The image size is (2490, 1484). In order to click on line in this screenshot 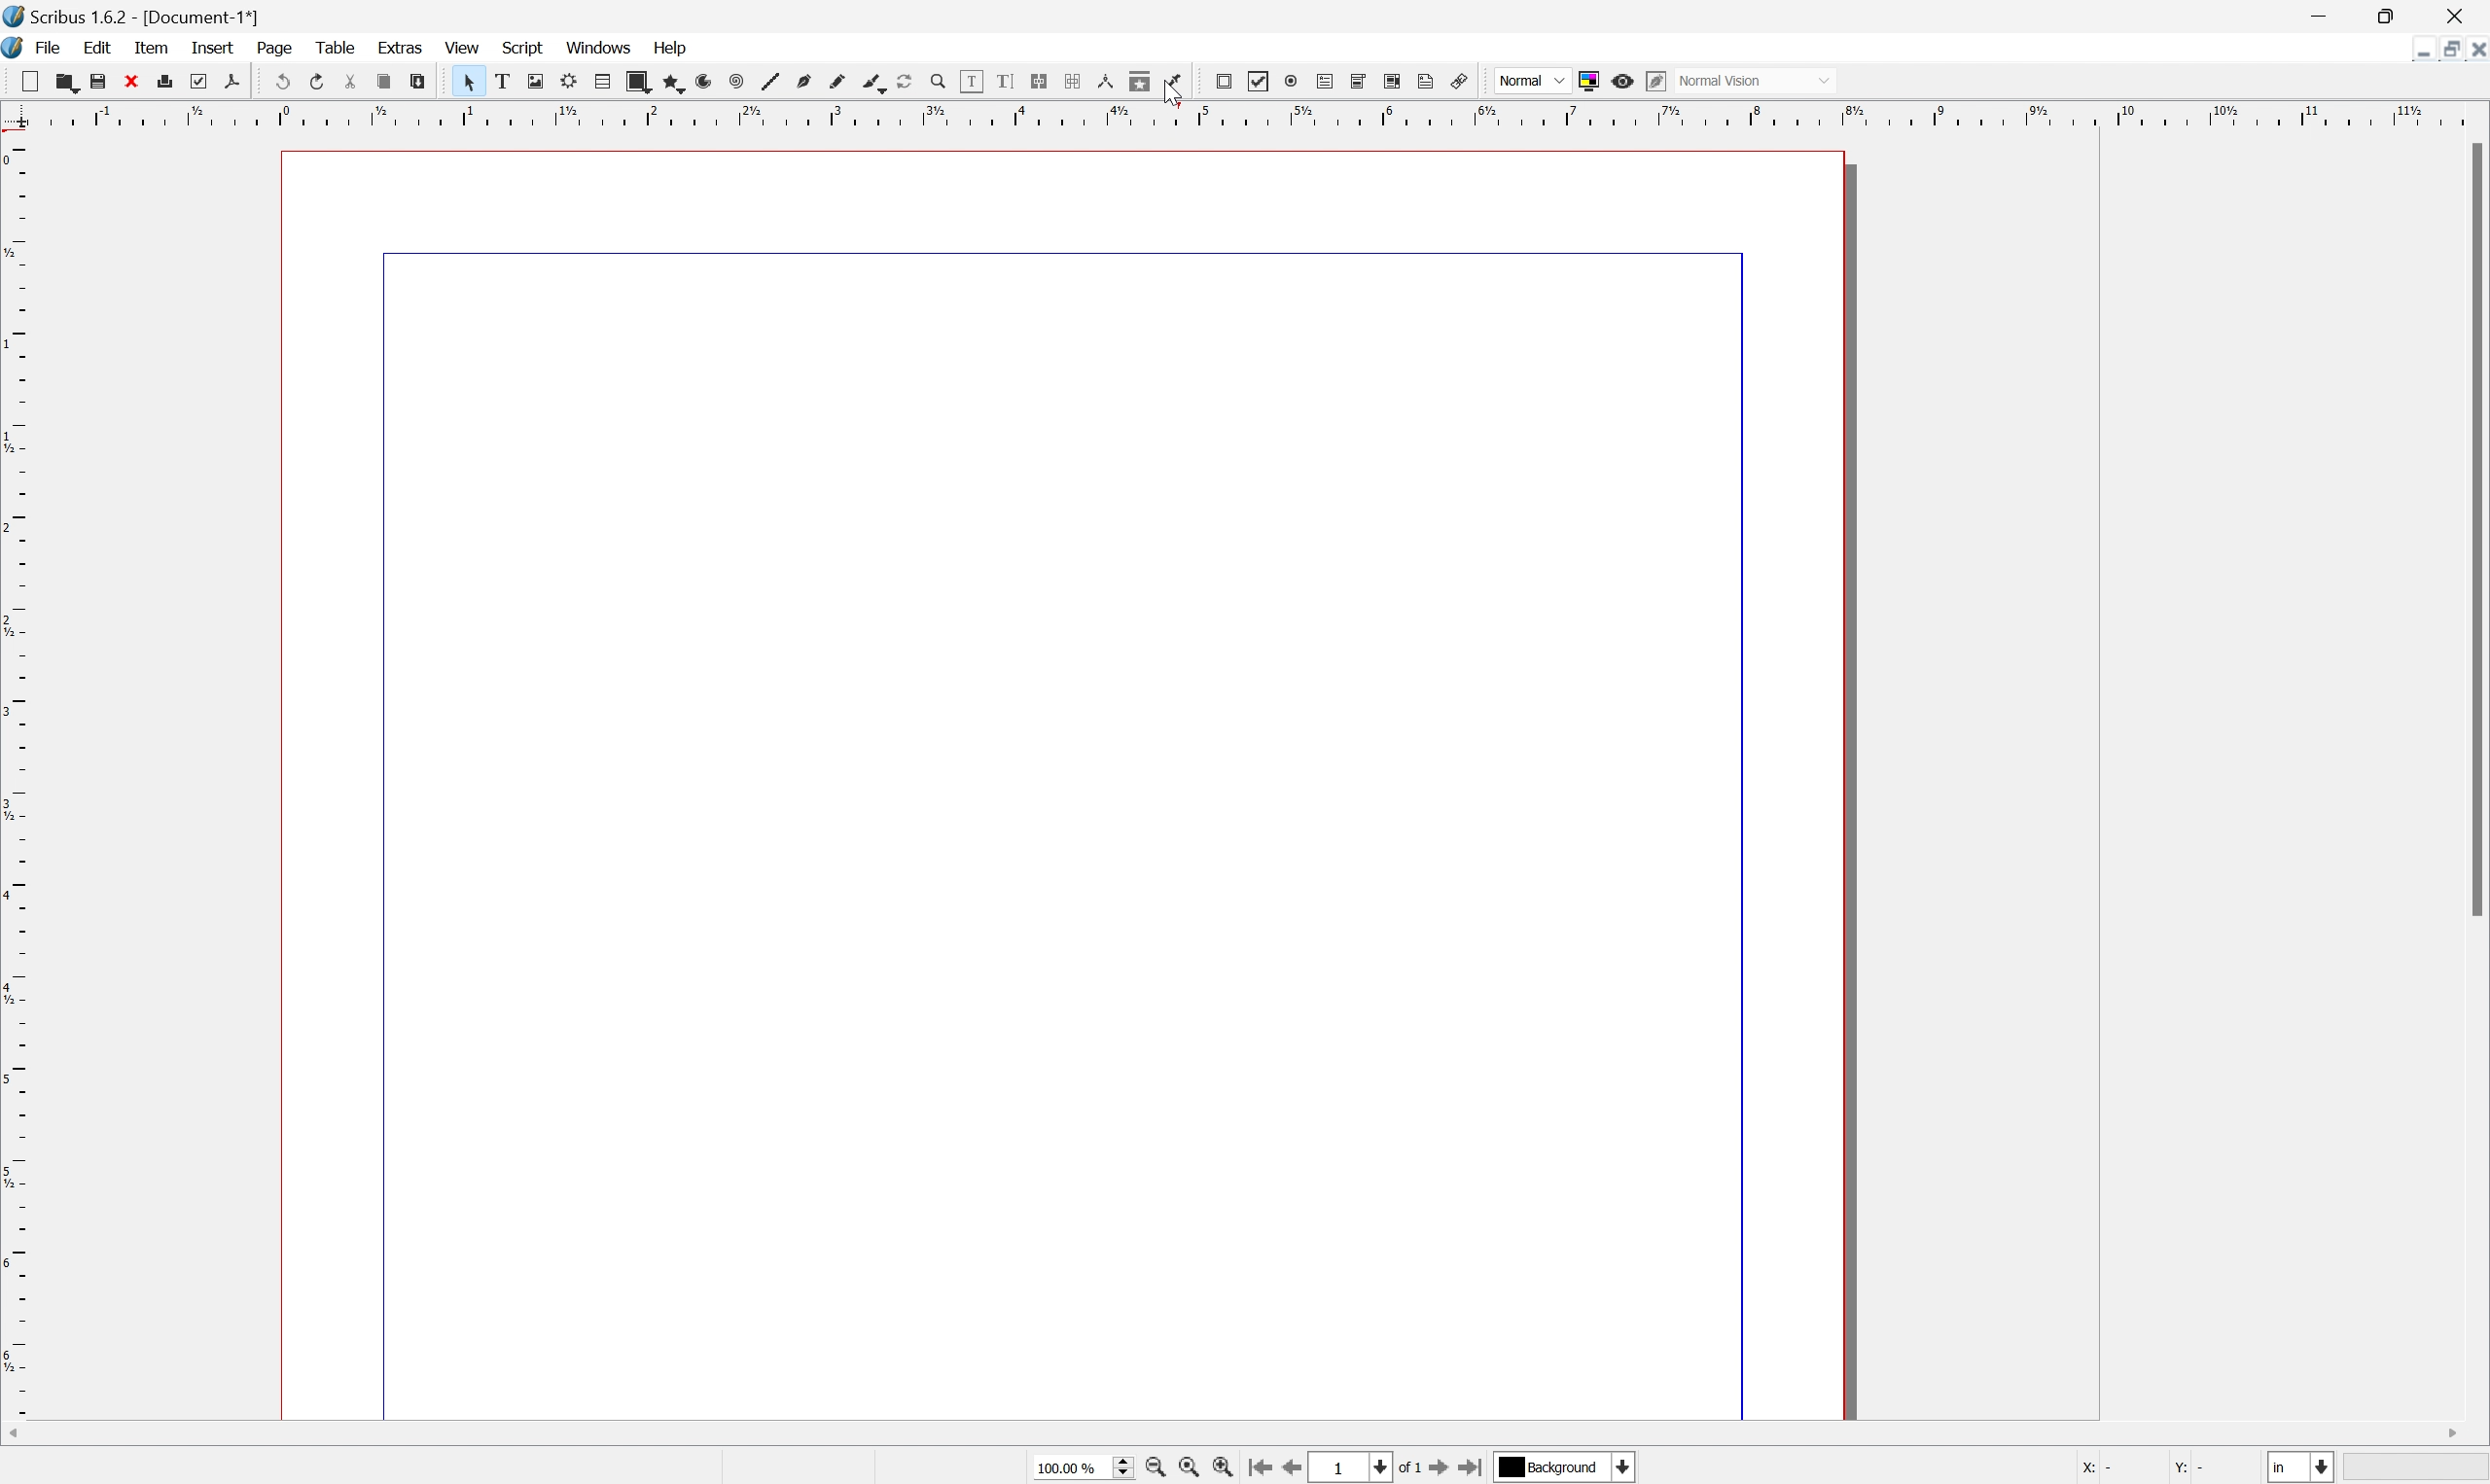, I will do `click(767, 83)`.